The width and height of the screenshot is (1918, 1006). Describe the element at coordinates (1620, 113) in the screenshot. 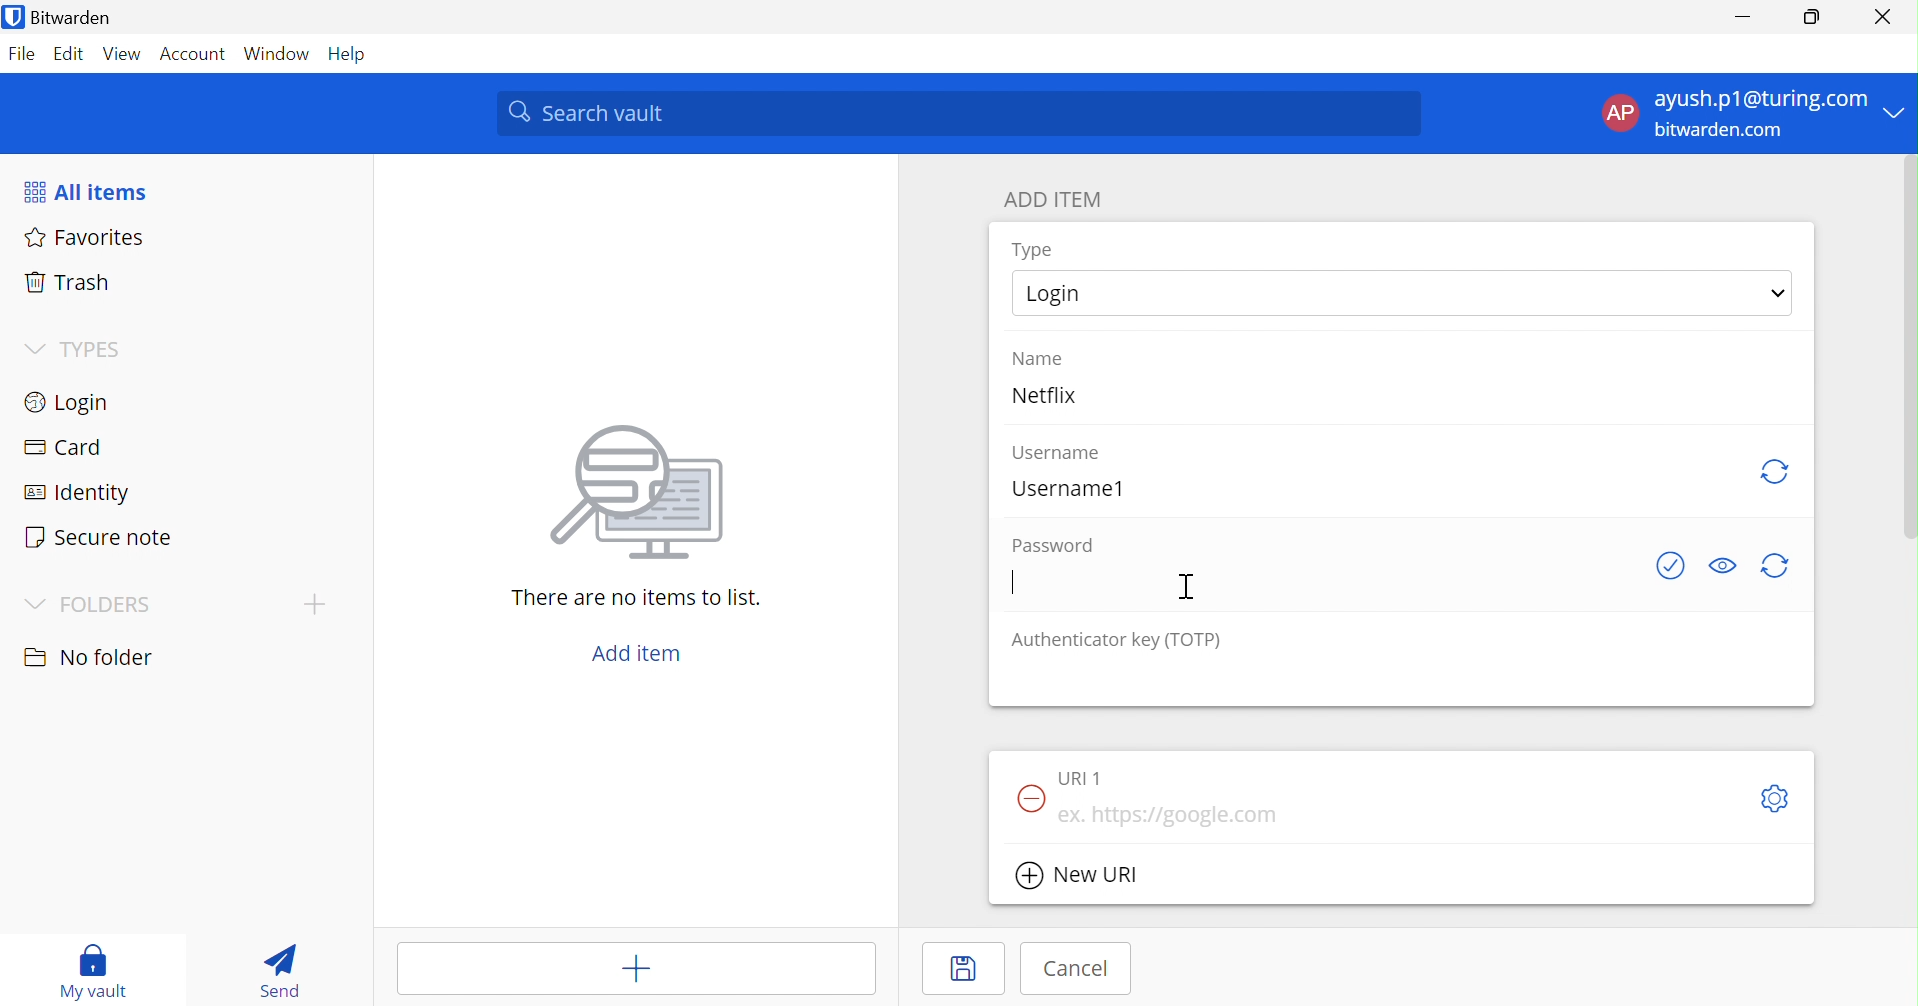

I see `AP` at that location.